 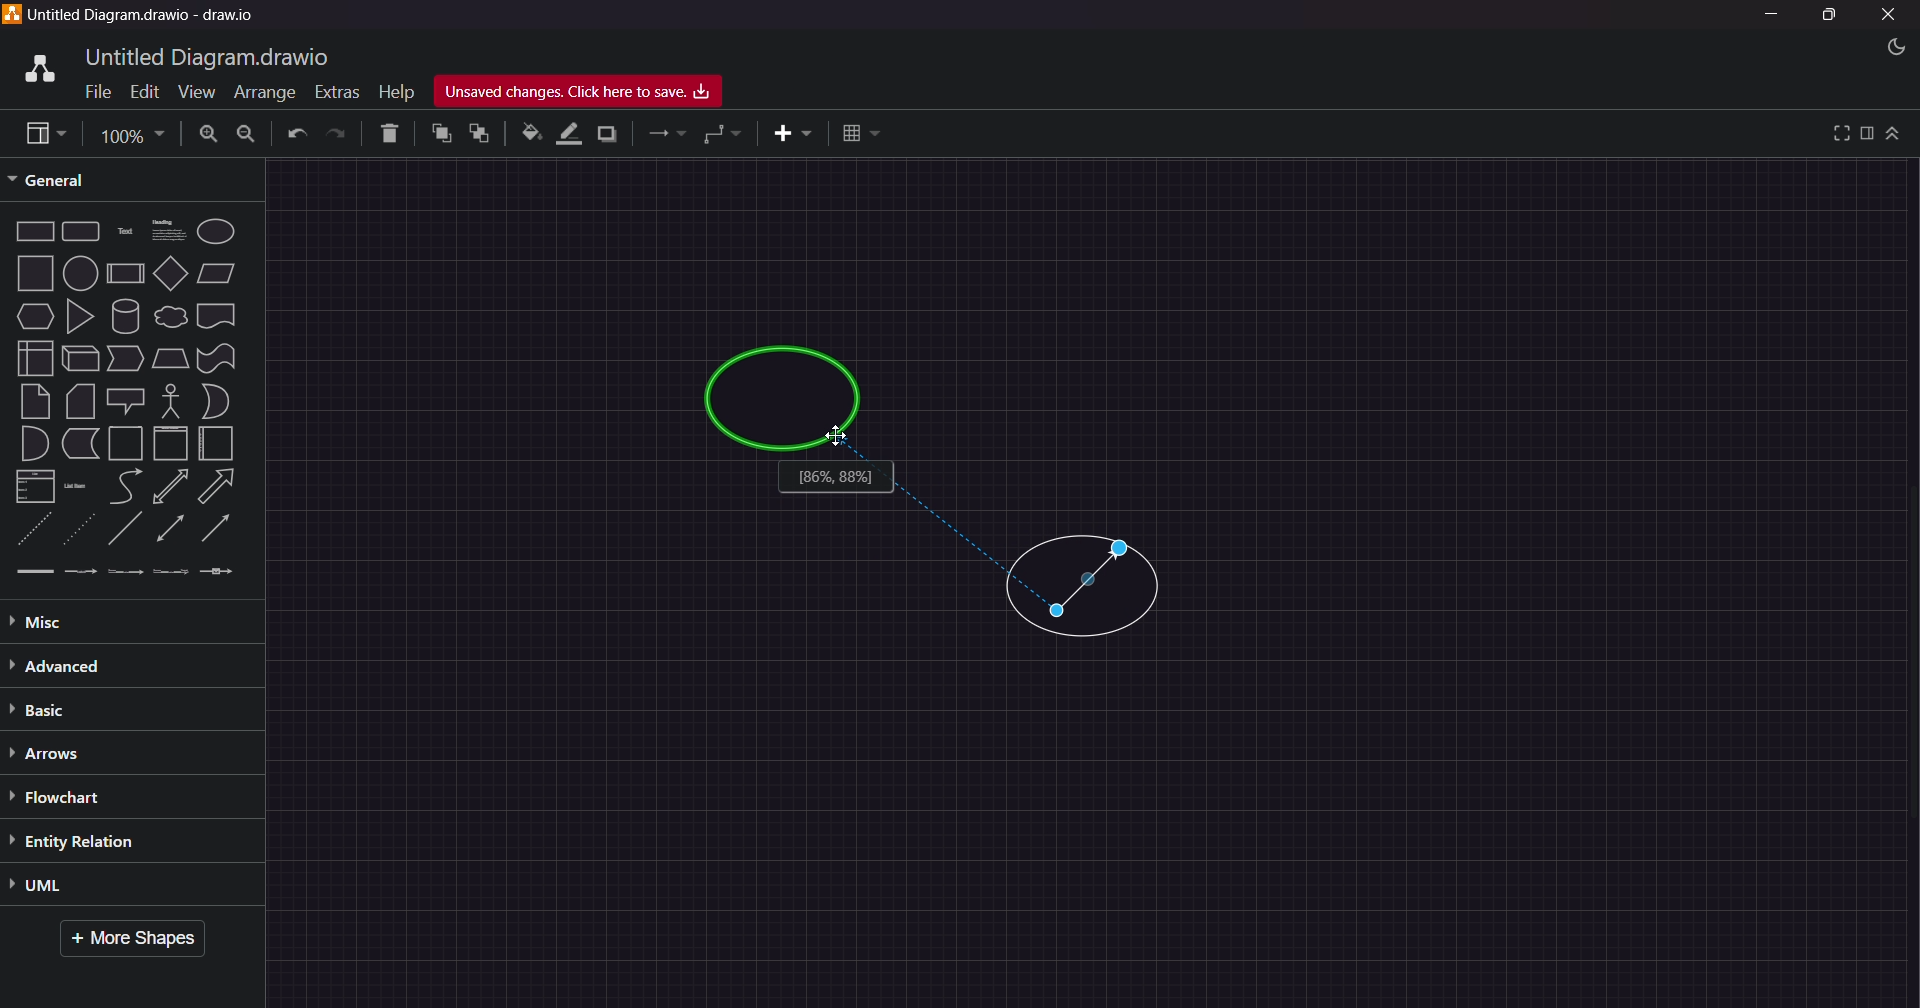 What do you see at coordinates (1867, 133) in the screenshot?
I see `format` at bounding box center [1867, 133].